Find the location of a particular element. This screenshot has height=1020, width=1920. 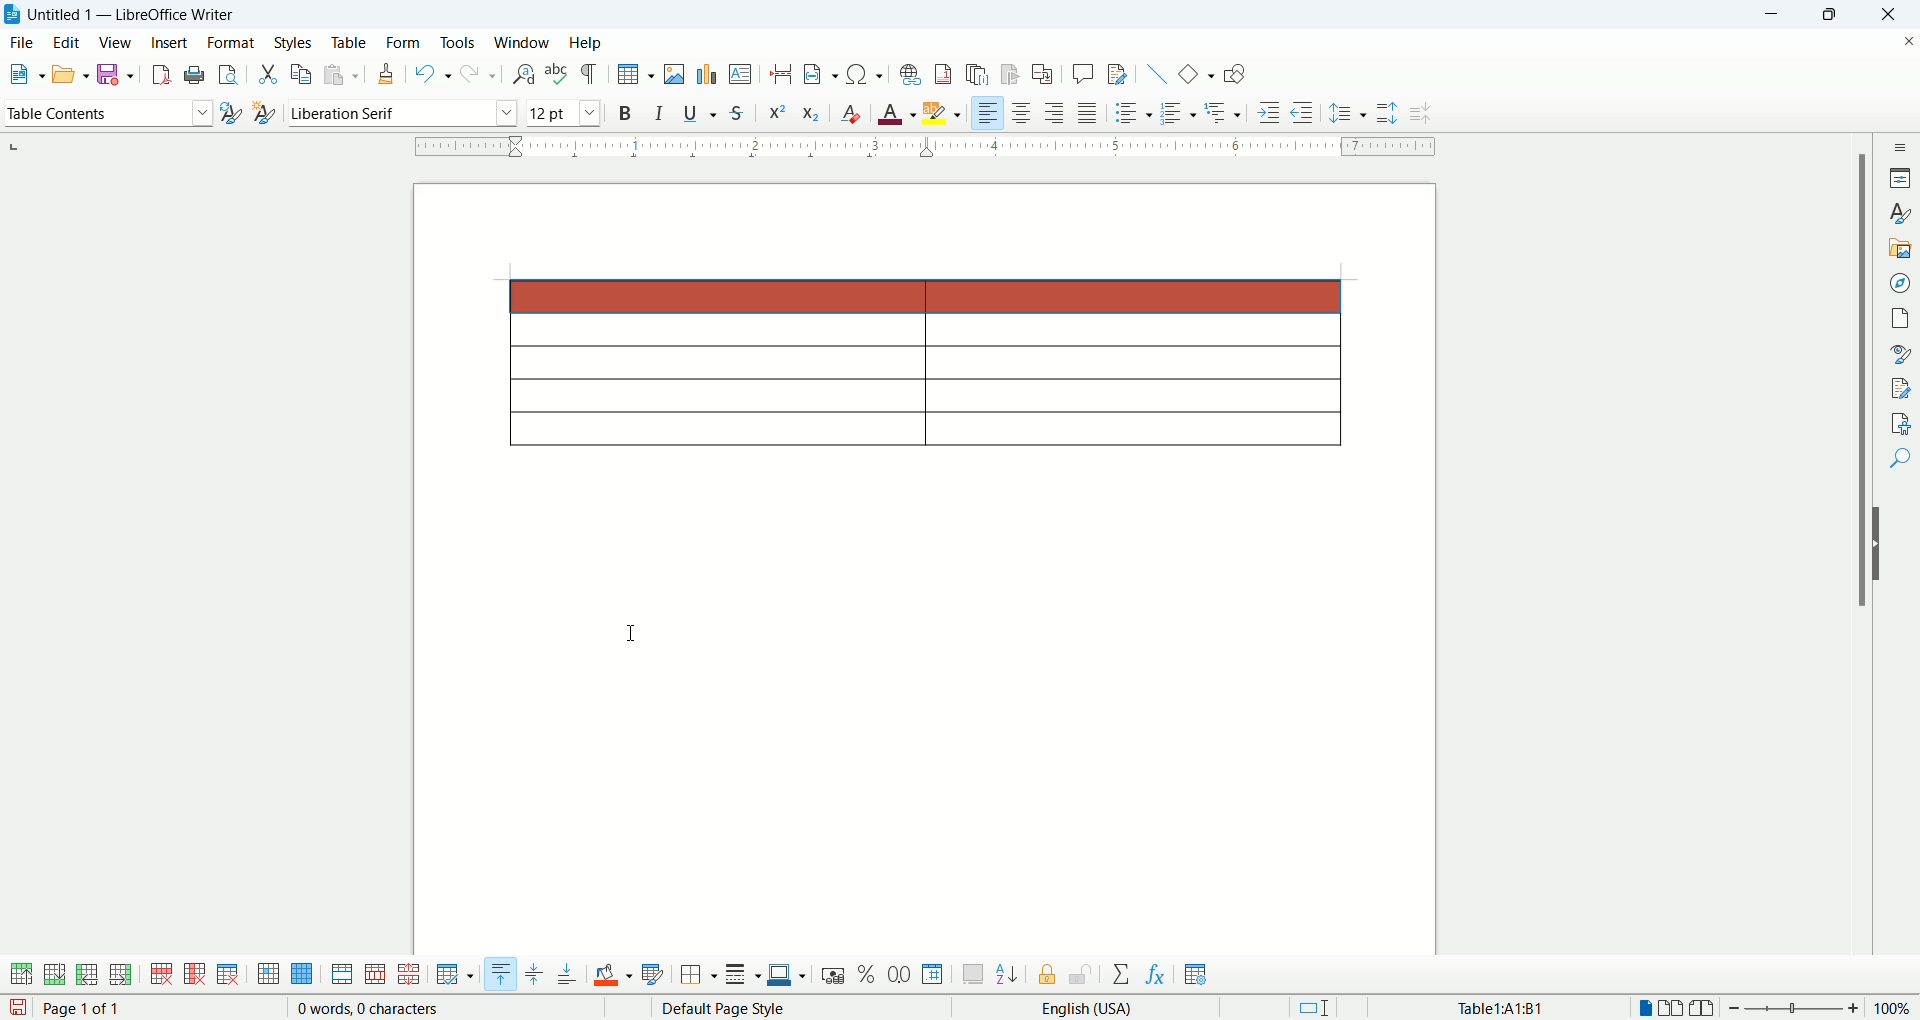

insert footnote is located at coordinates (947, 72).